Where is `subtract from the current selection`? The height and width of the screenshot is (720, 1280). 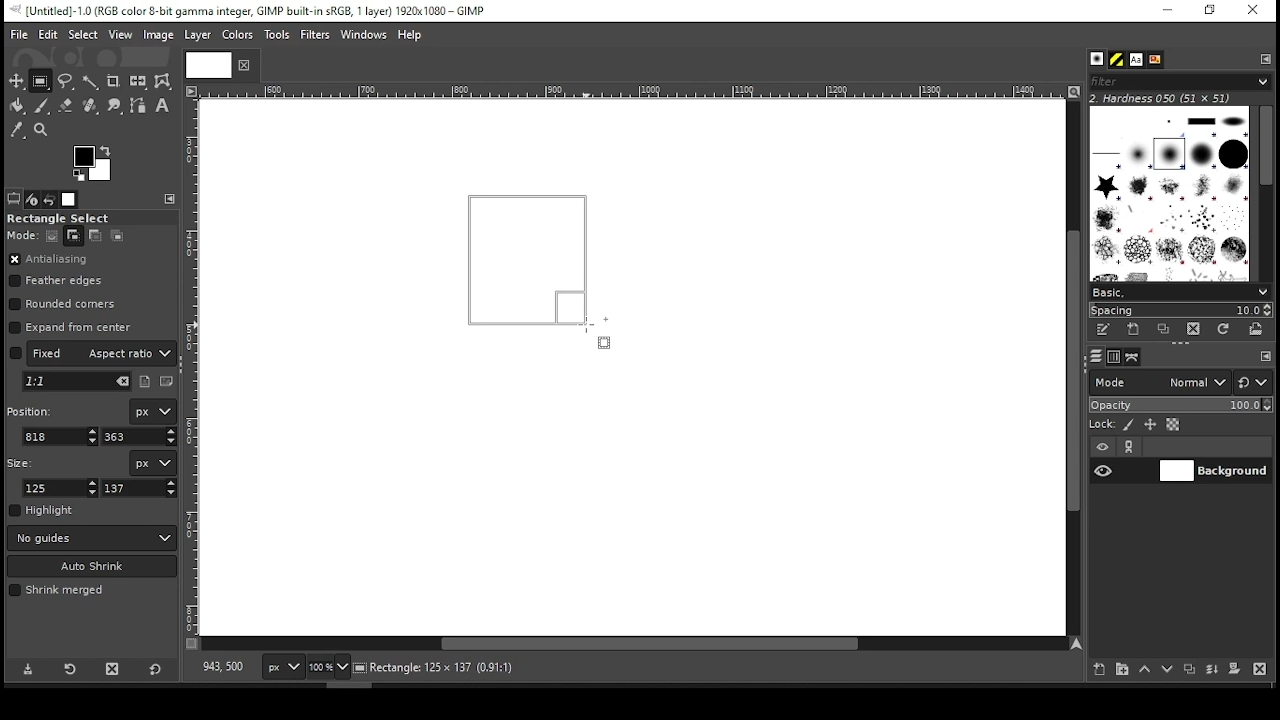 subtract from the current selection is located at coordinates (94, 236).